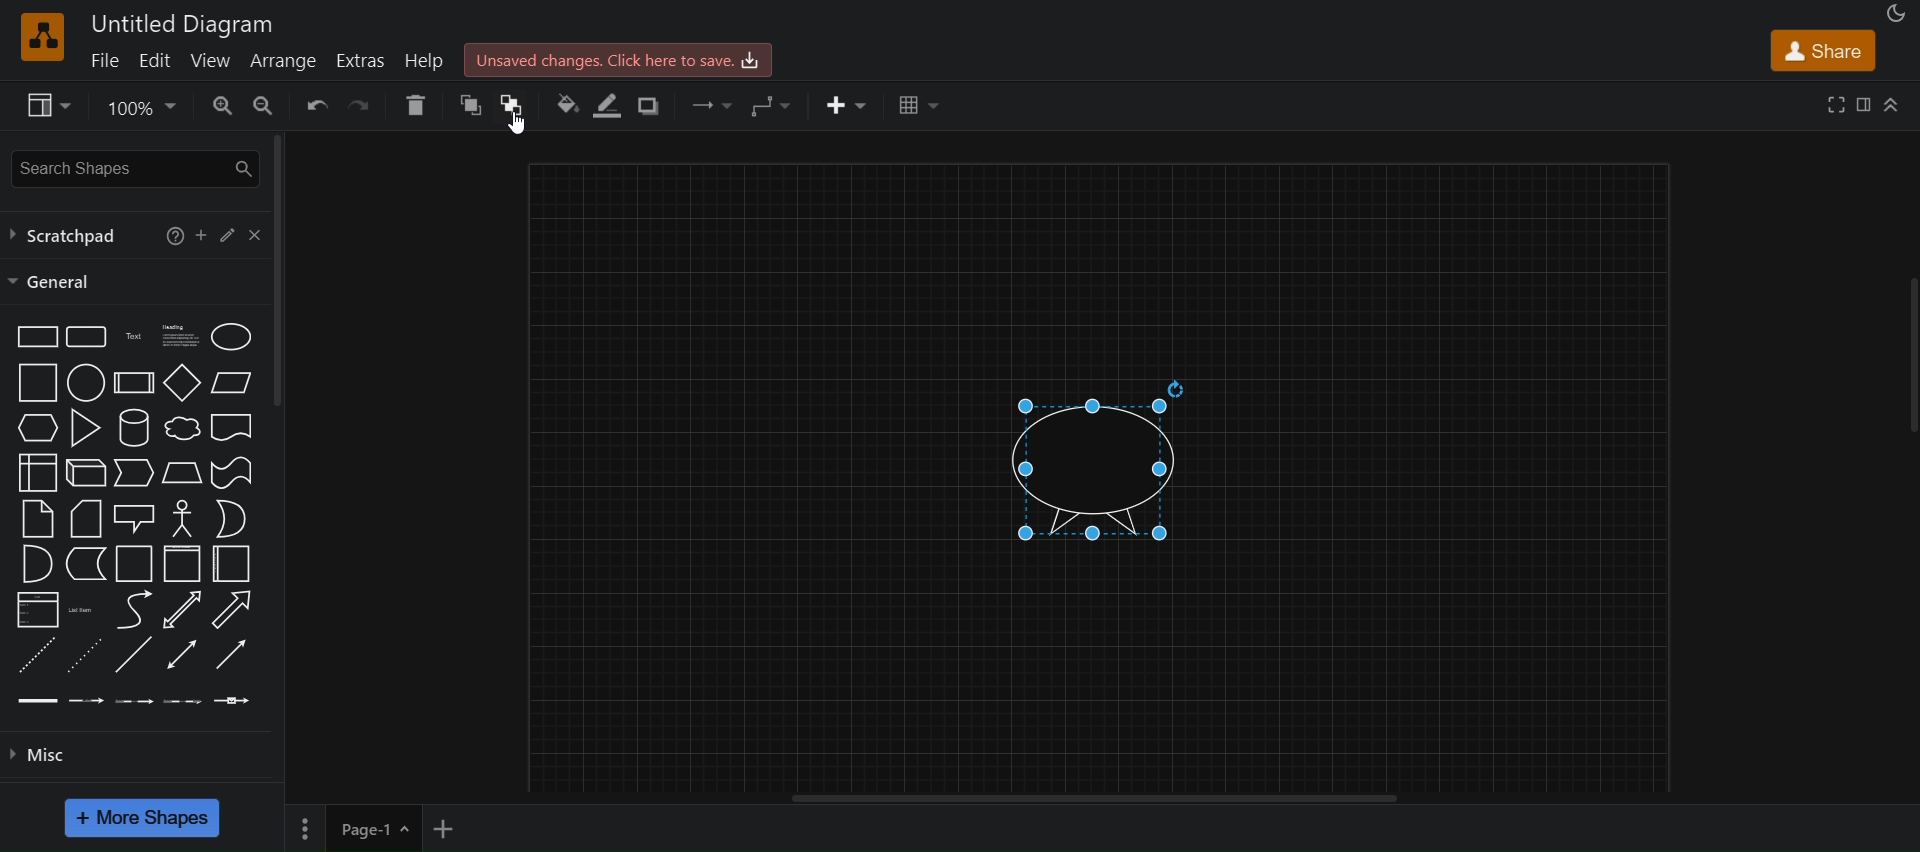 This screenshot has height=852, width=1920. I want to click on directional line, so click(231, 653).